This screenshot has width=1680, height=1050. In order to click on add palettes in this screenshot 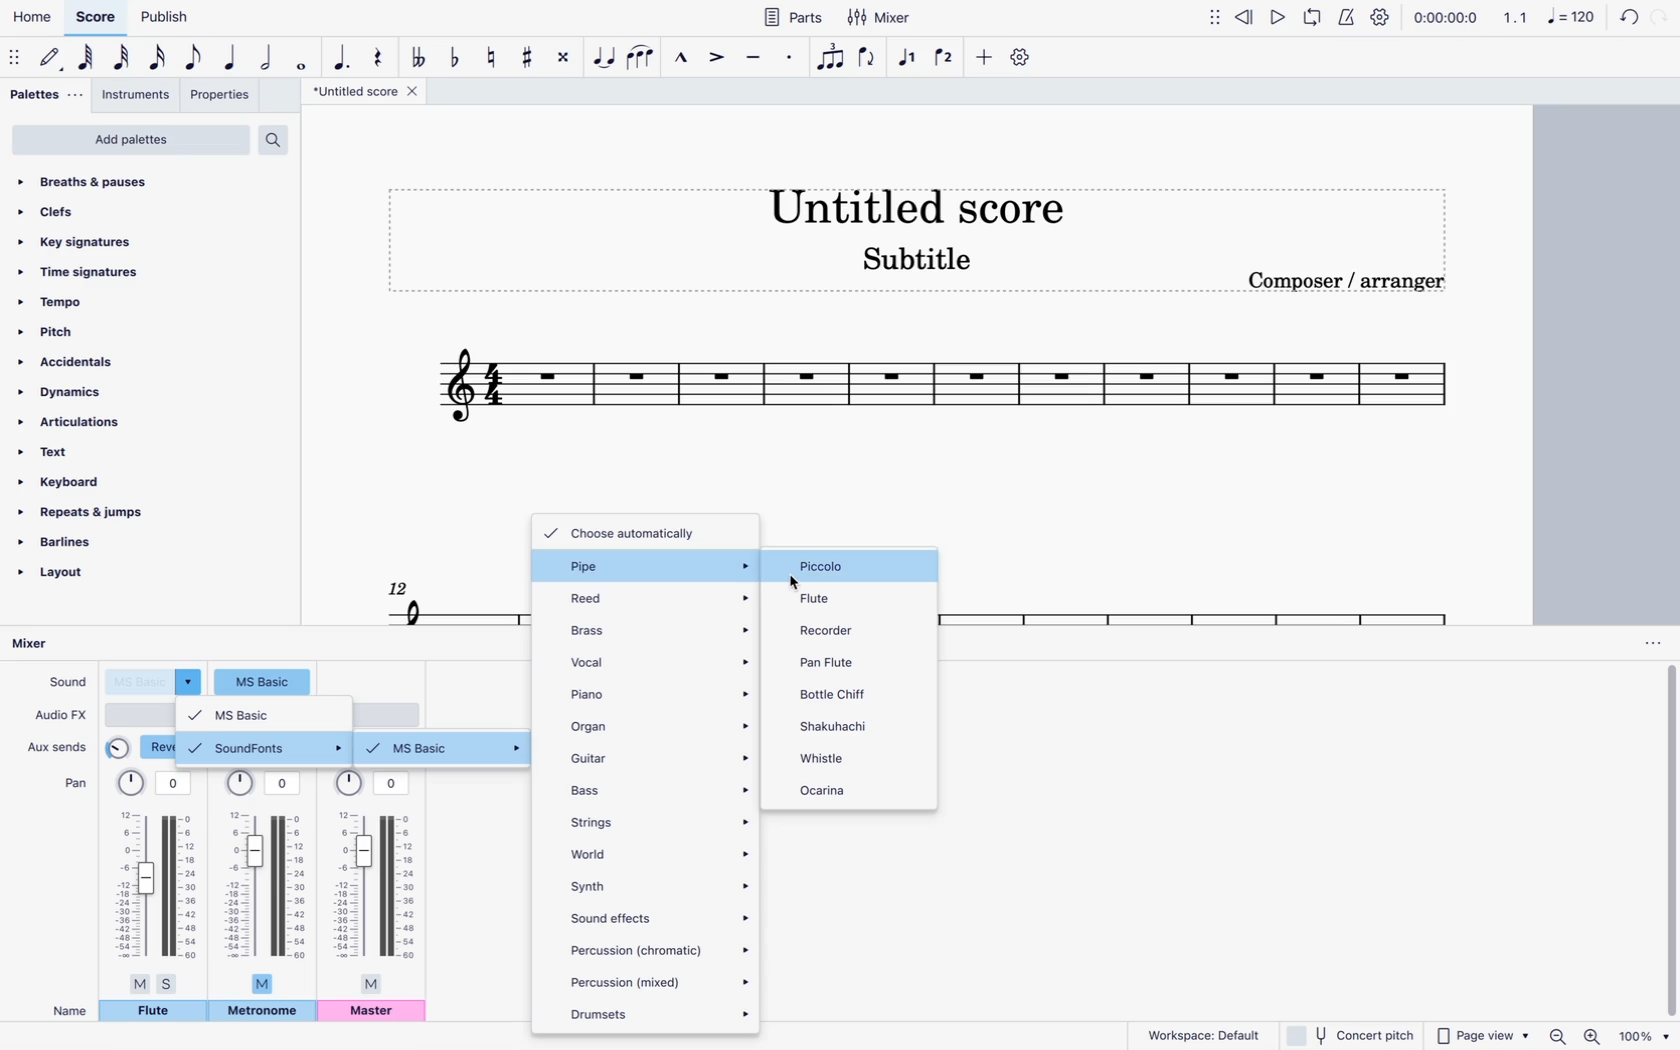, I will do `click(130, 142)`.